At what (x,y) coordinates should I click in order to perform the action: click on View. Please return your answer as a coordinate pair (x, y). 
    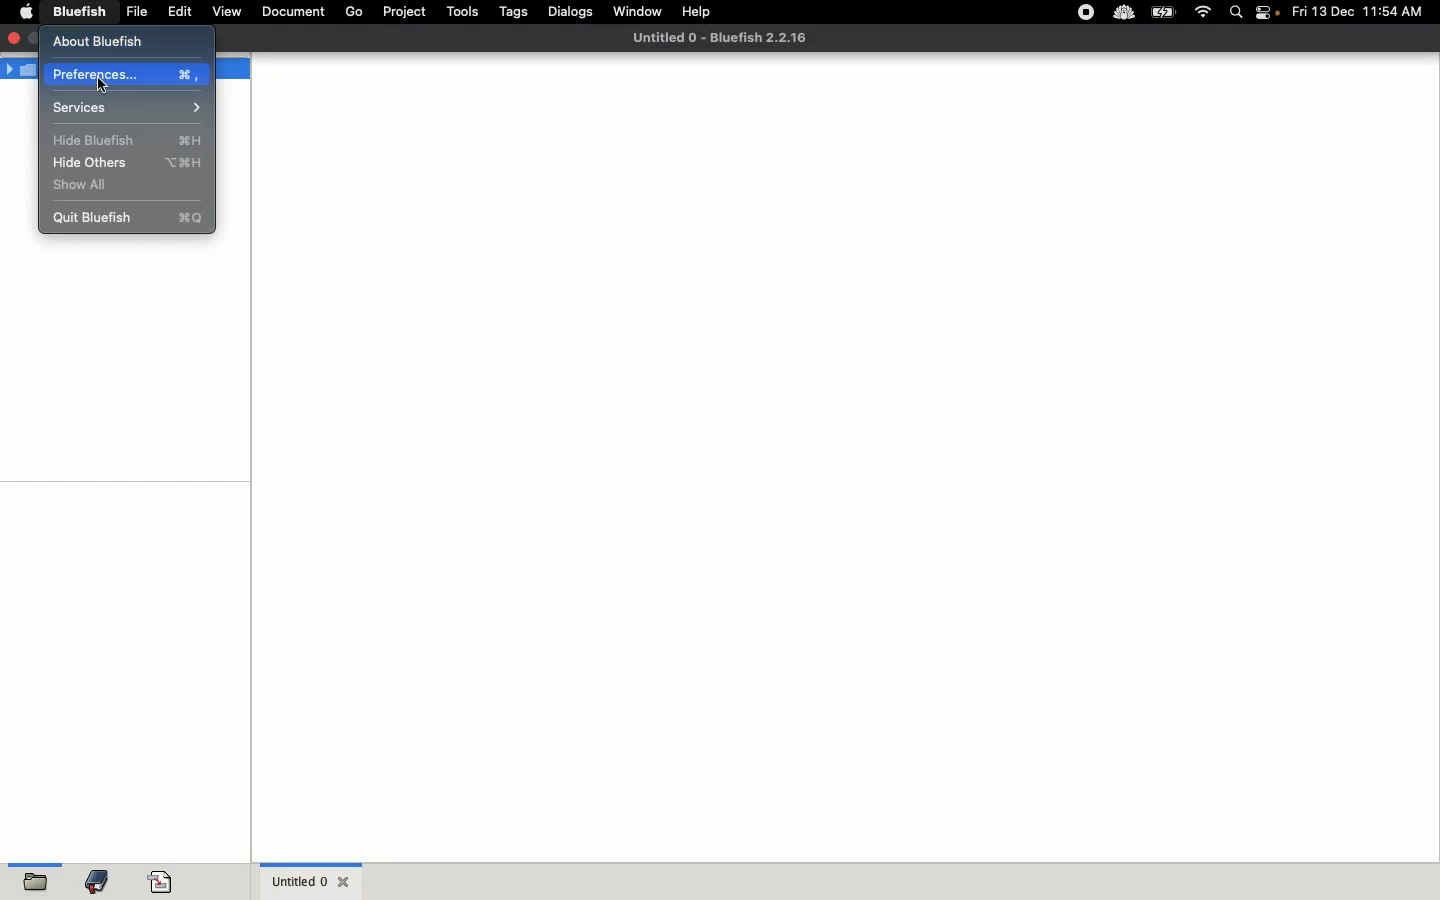
    Looking at the image, I should click on (229, 12).